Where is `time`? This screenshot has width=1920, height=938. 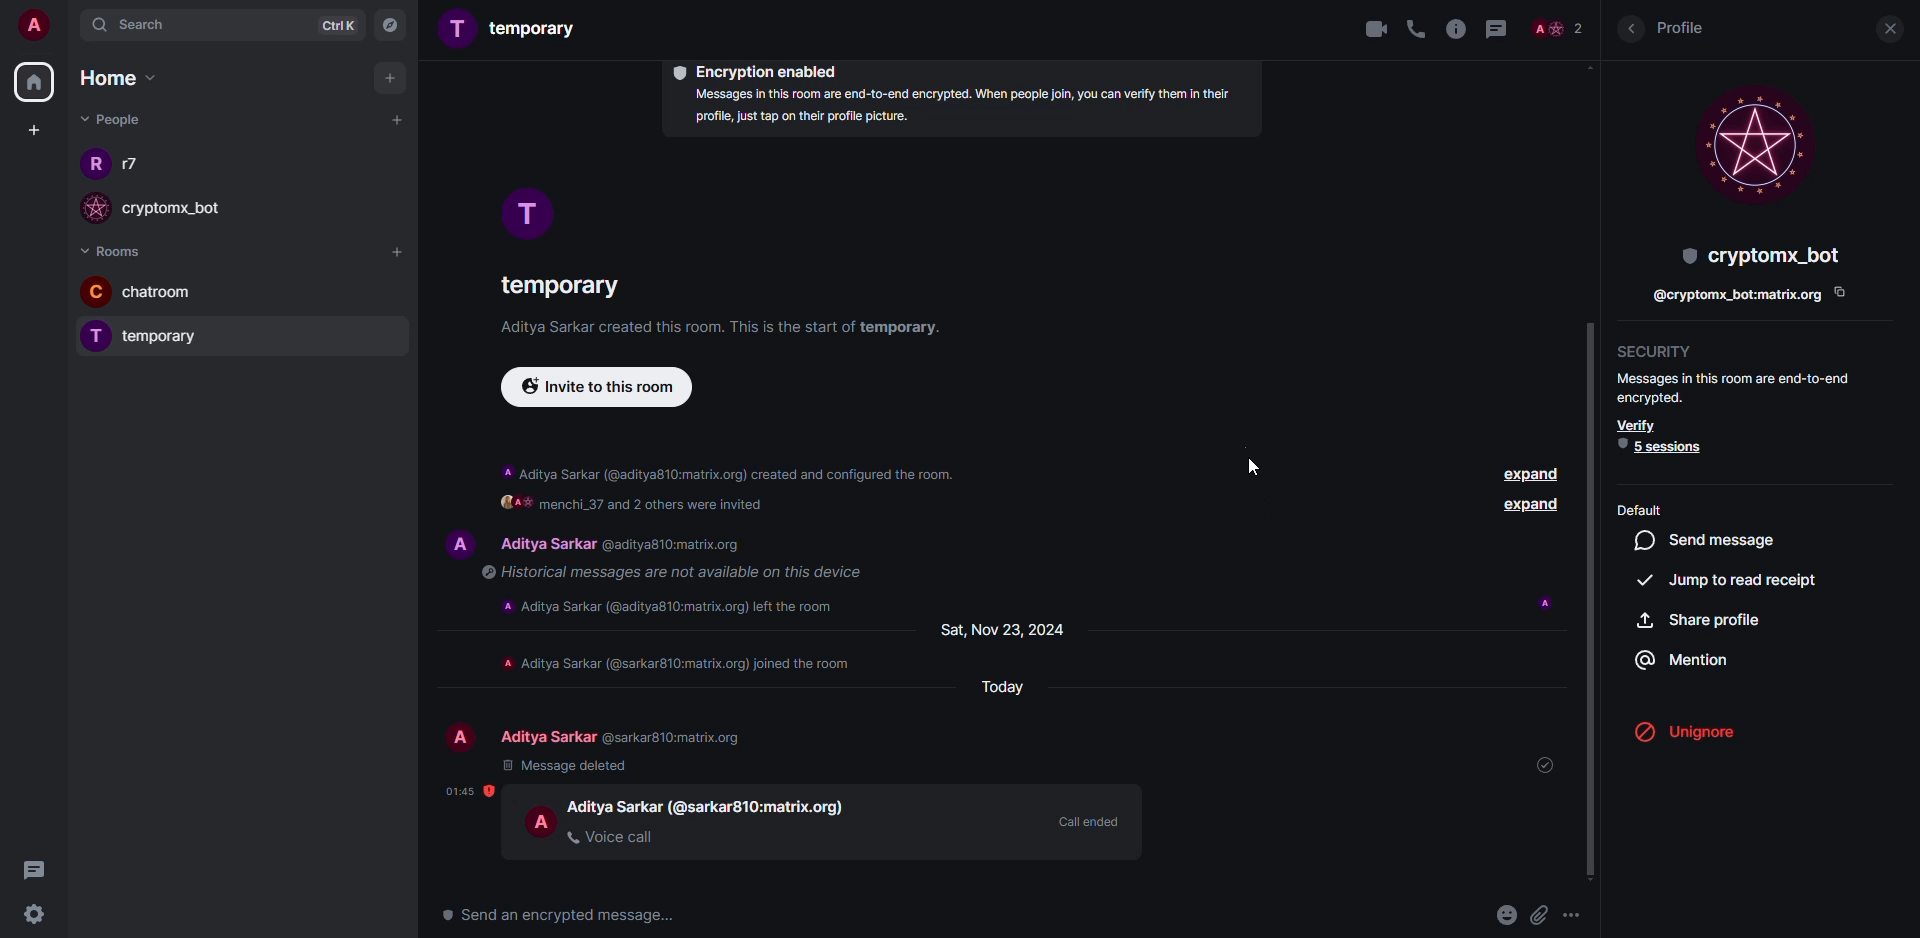
time is located at coordinates (469, 791).